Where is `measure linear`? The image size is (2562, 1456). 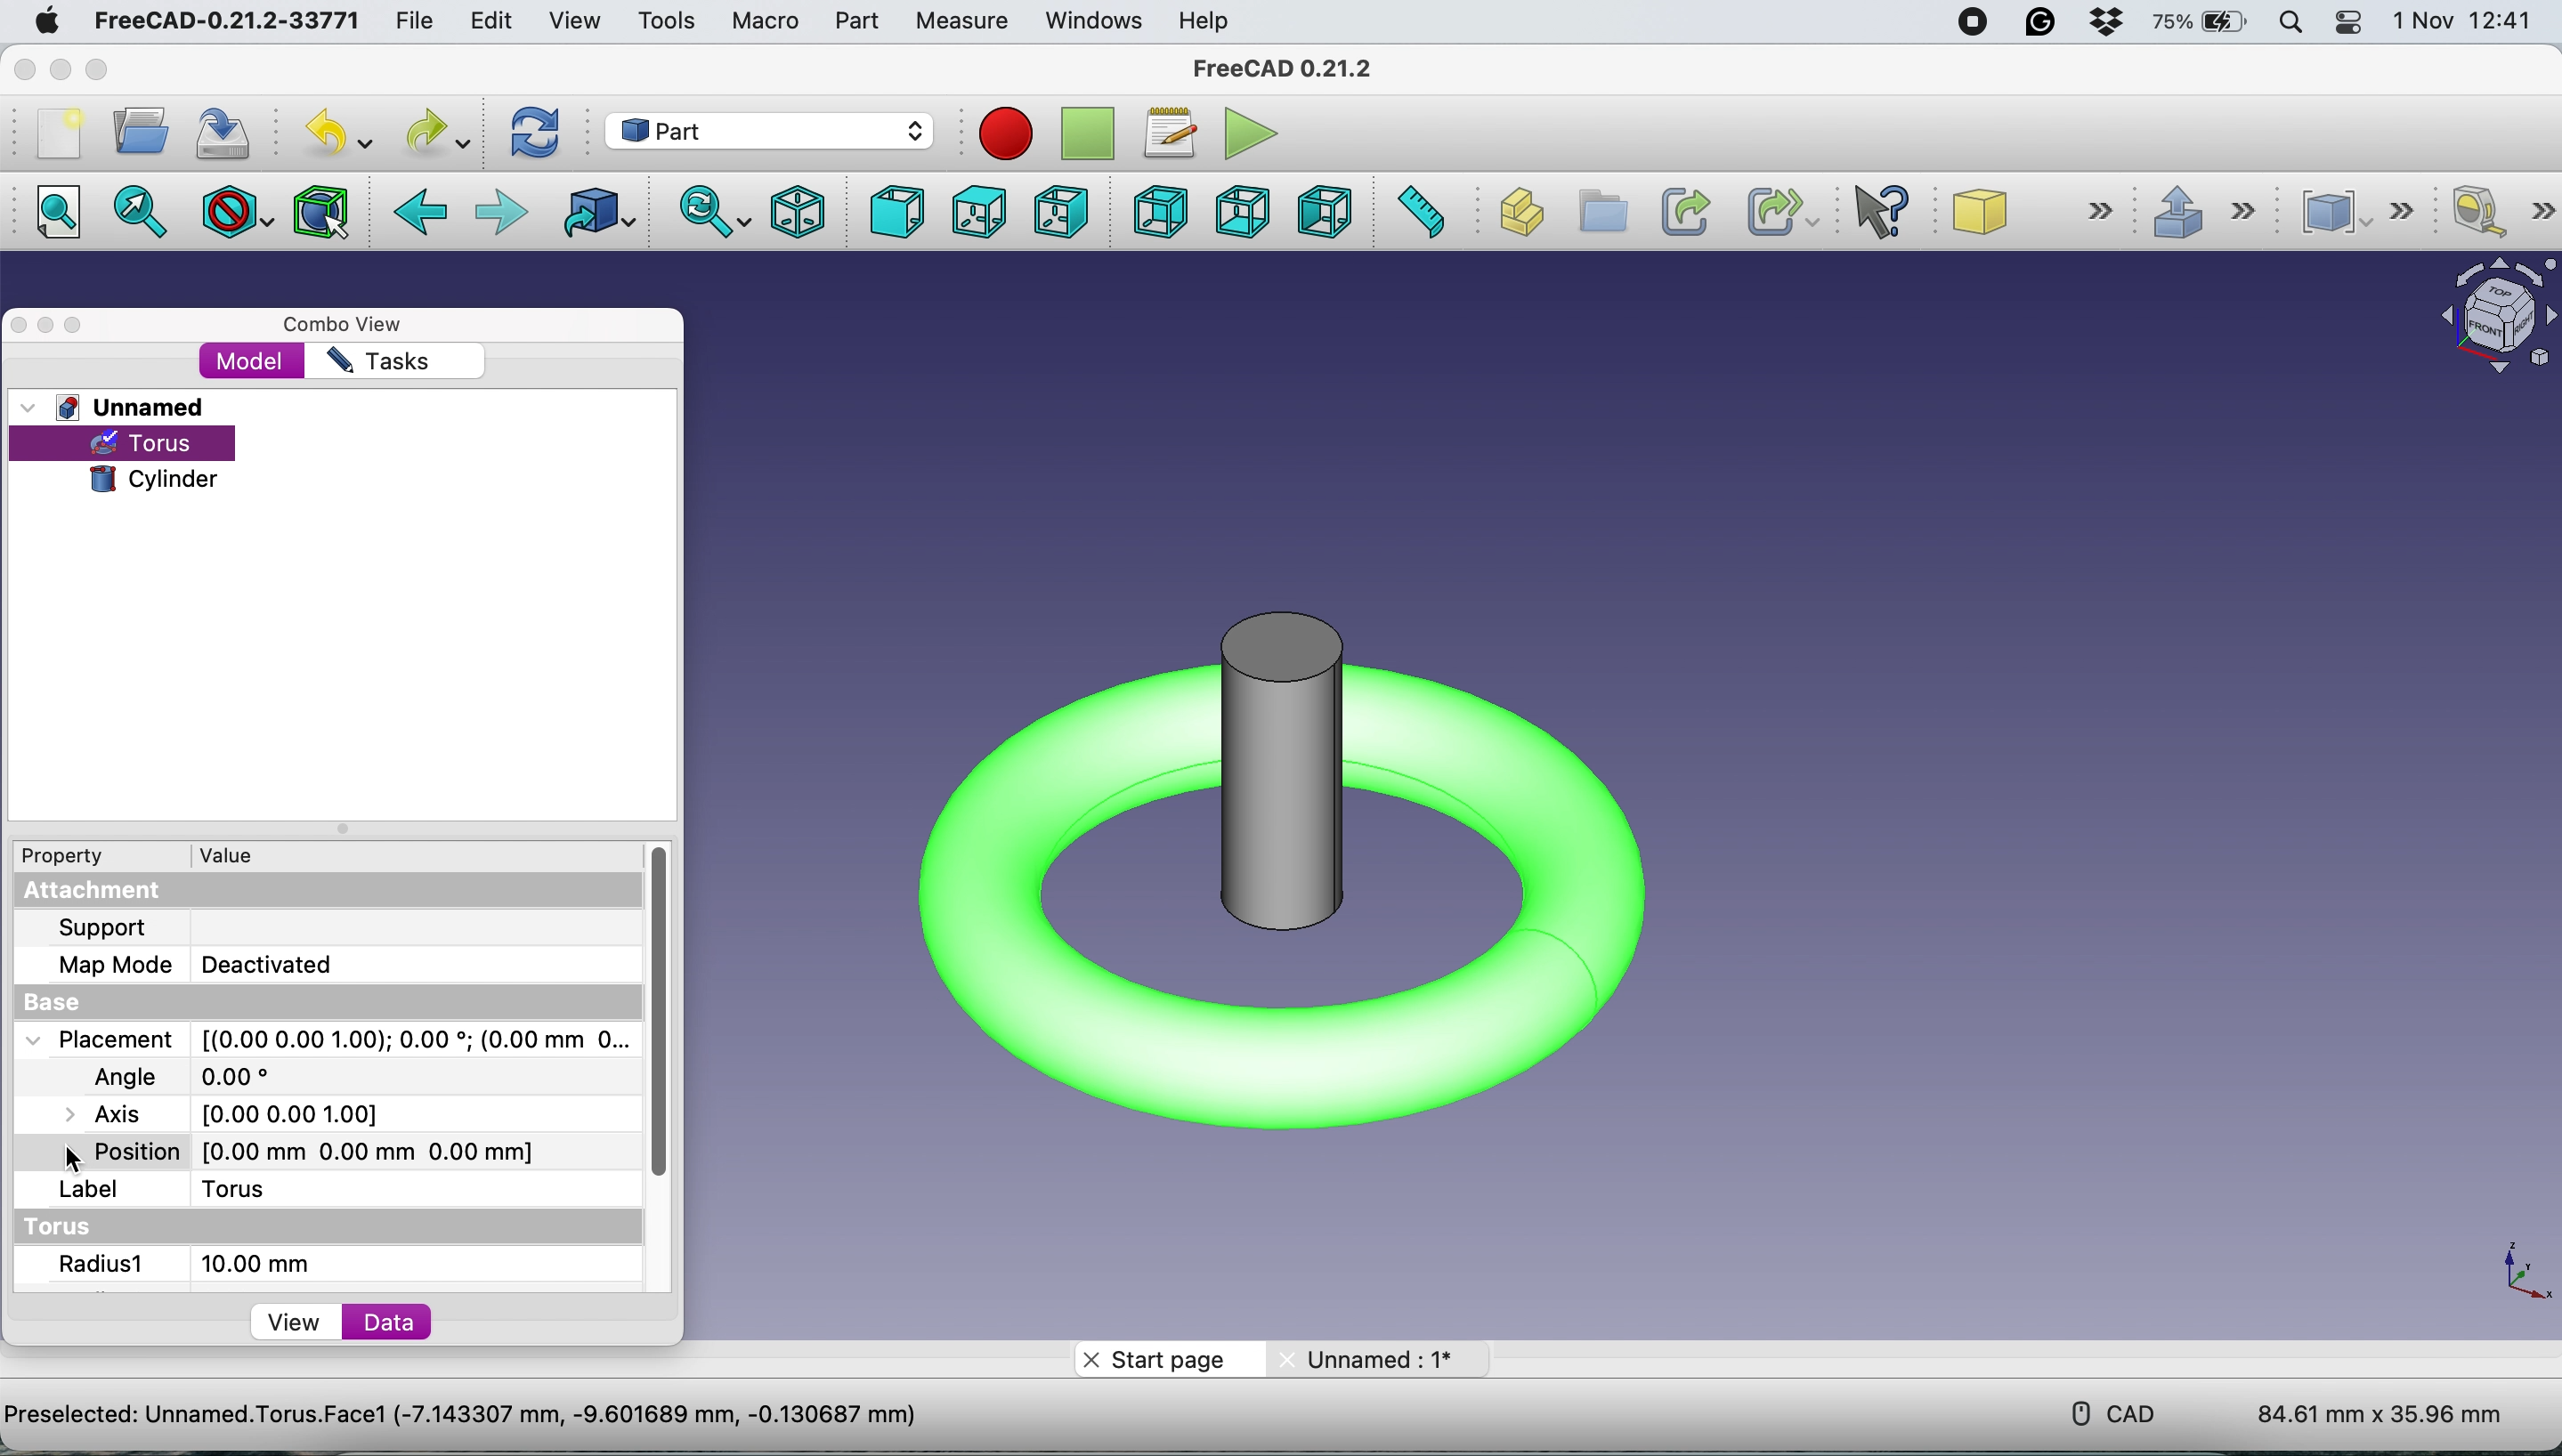
measure linear is located at coordinates (2500, 212).